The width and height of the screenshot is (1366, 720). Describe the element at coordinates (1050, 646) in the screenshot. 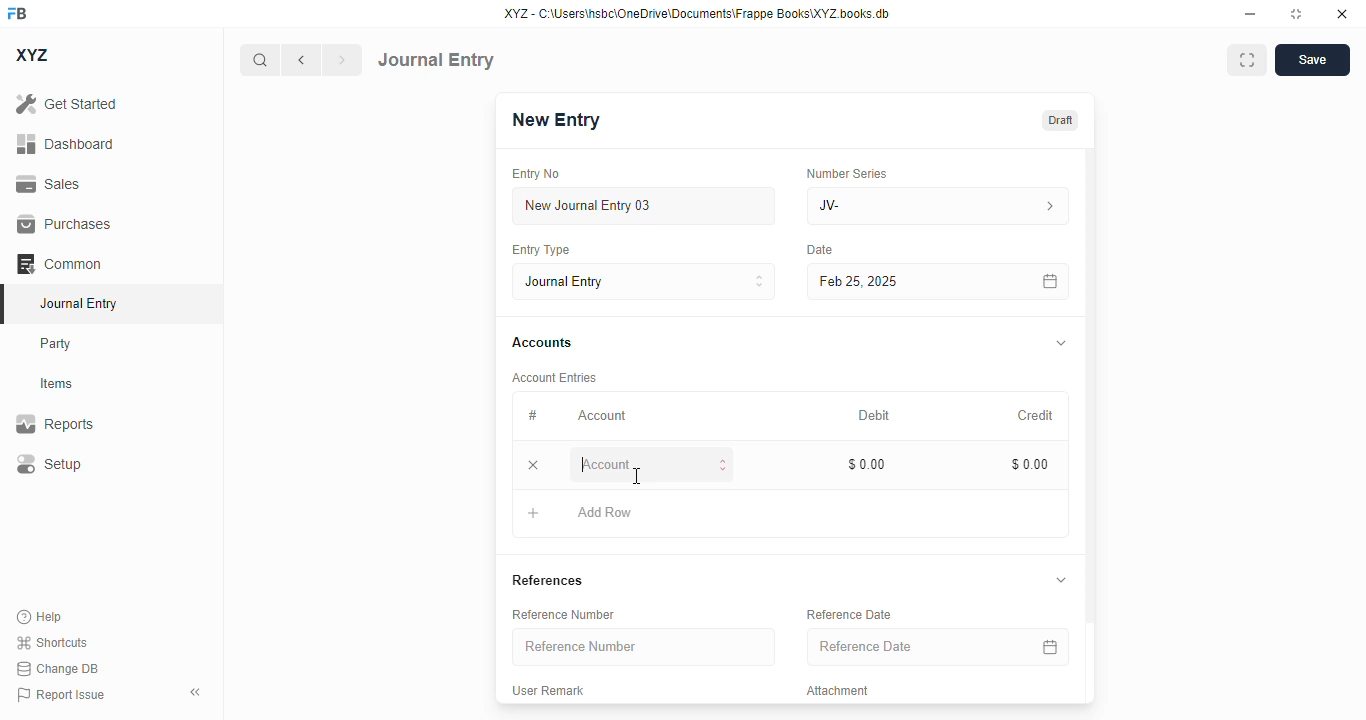

I see `calendar icon` at that location.